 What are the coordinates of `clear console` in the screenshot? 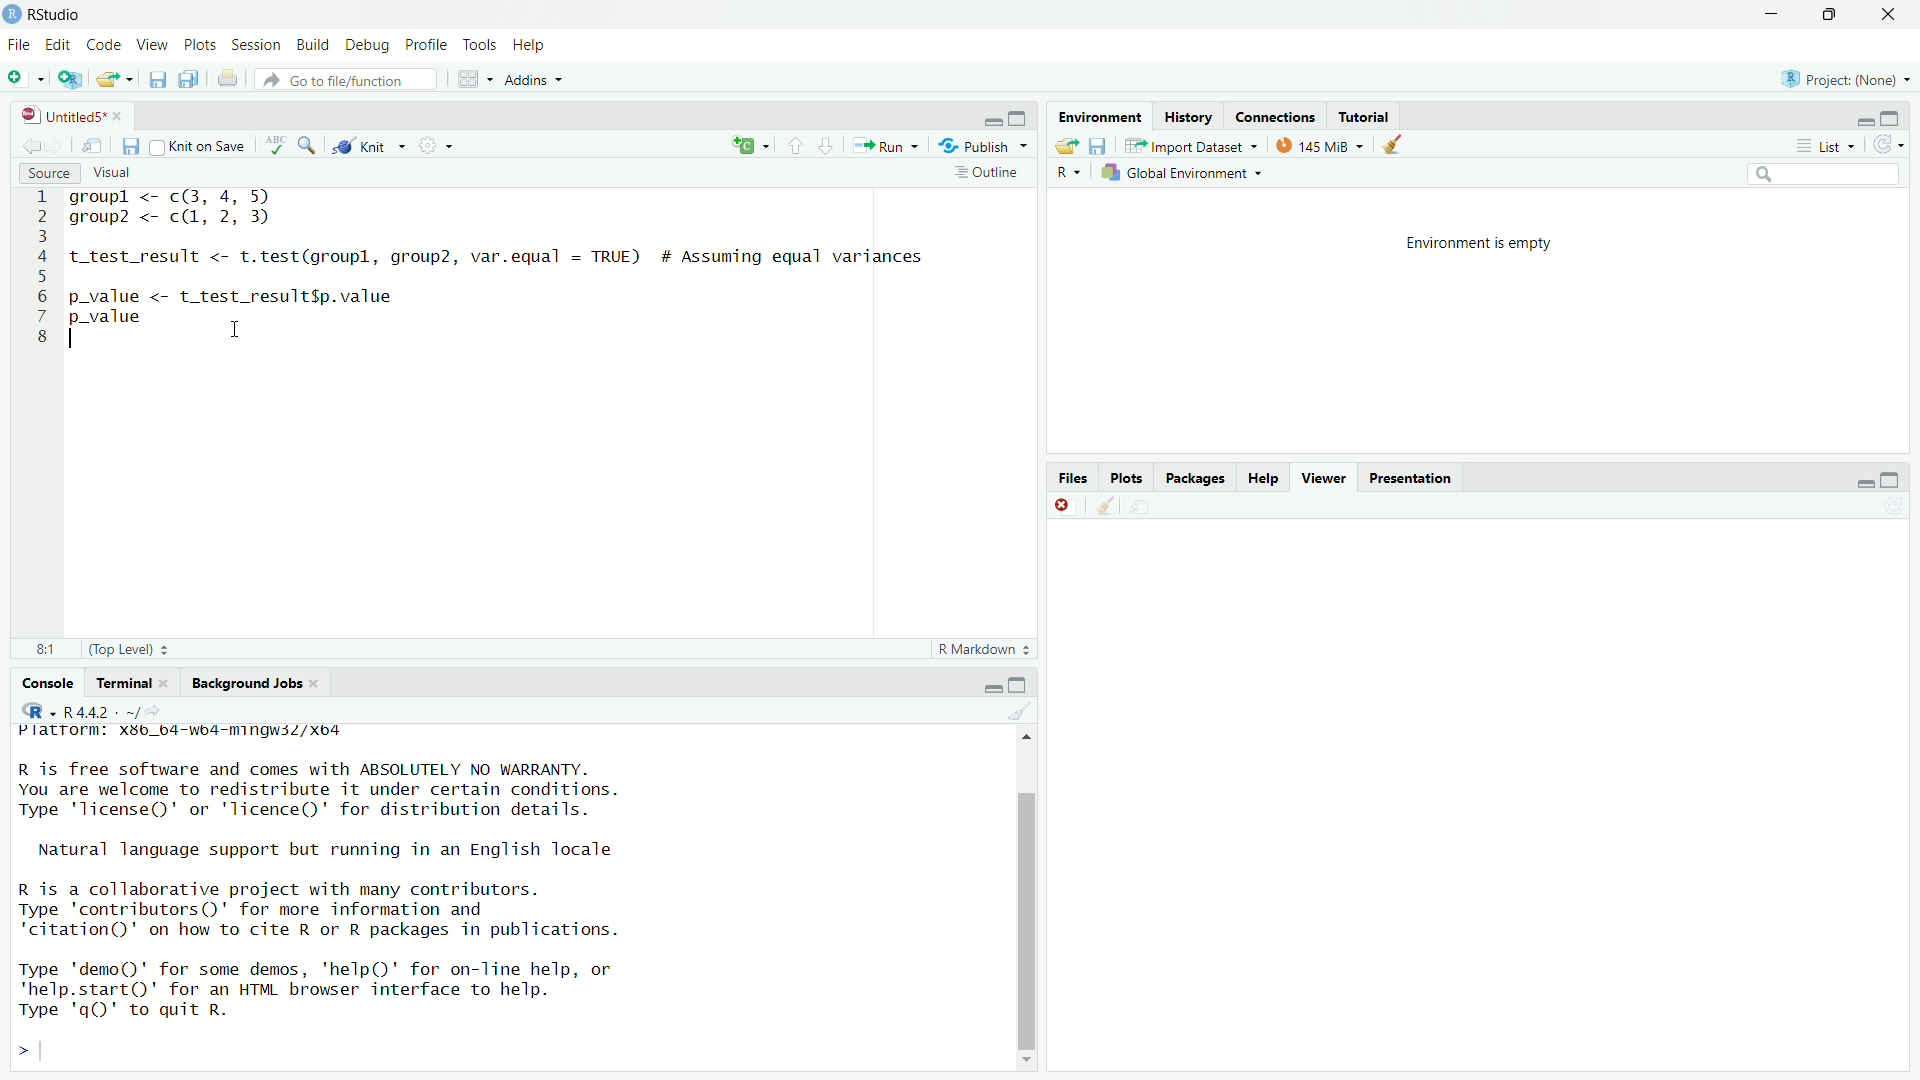 It's located at (1102, 504).